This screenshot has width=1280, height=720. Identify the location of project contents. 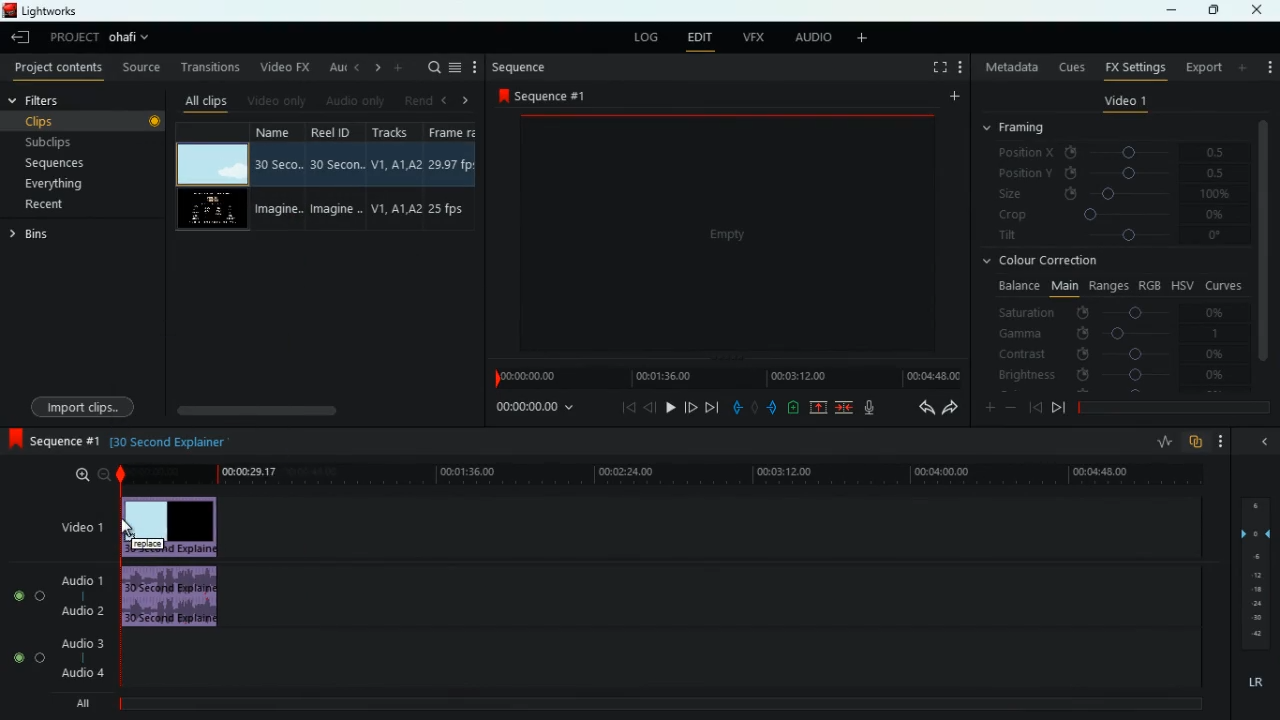
(55, 68).